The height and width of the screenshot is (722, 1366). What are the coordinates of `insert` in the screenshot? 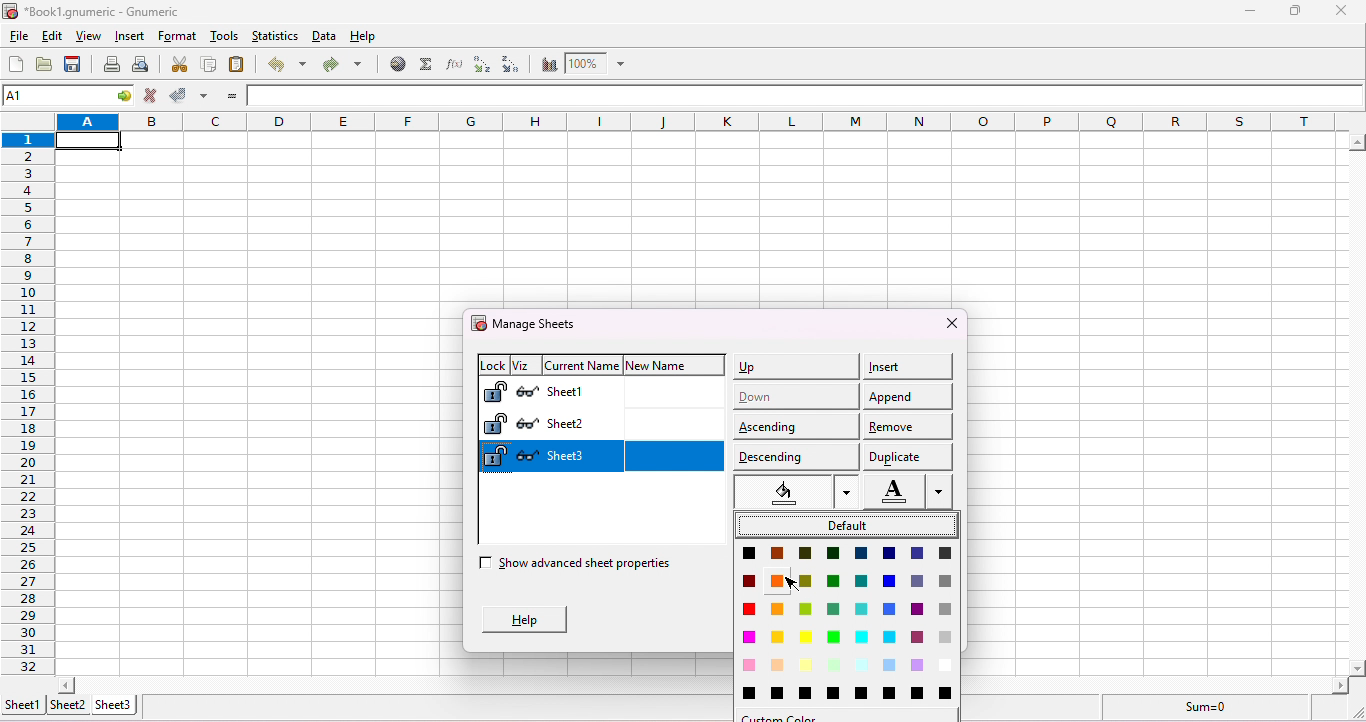 It's located at (907, 366).